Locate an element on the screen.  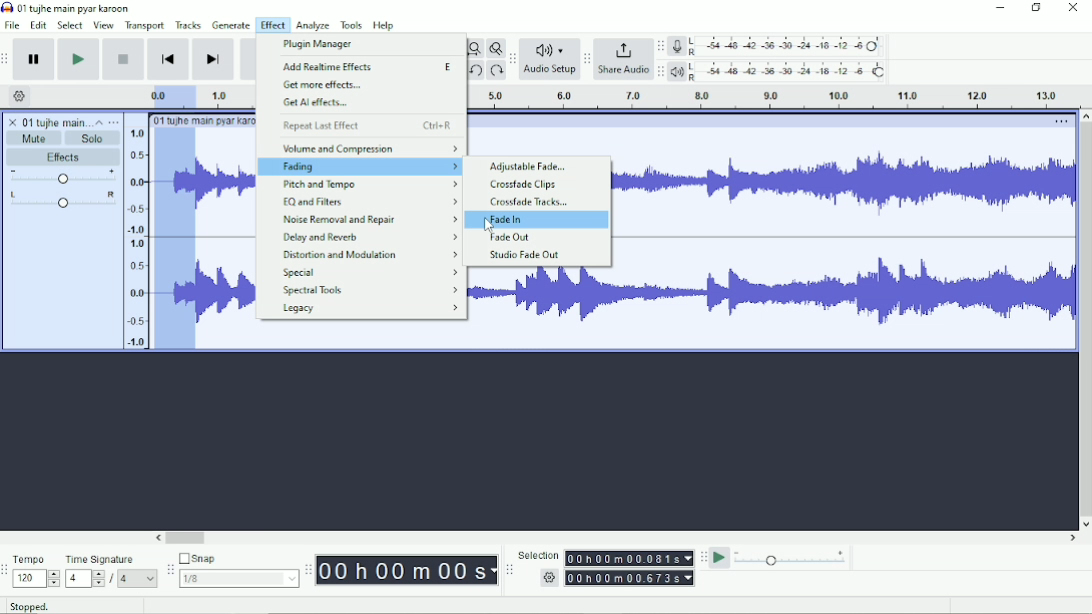
Audio Logo is located at coordinates (550, 46).